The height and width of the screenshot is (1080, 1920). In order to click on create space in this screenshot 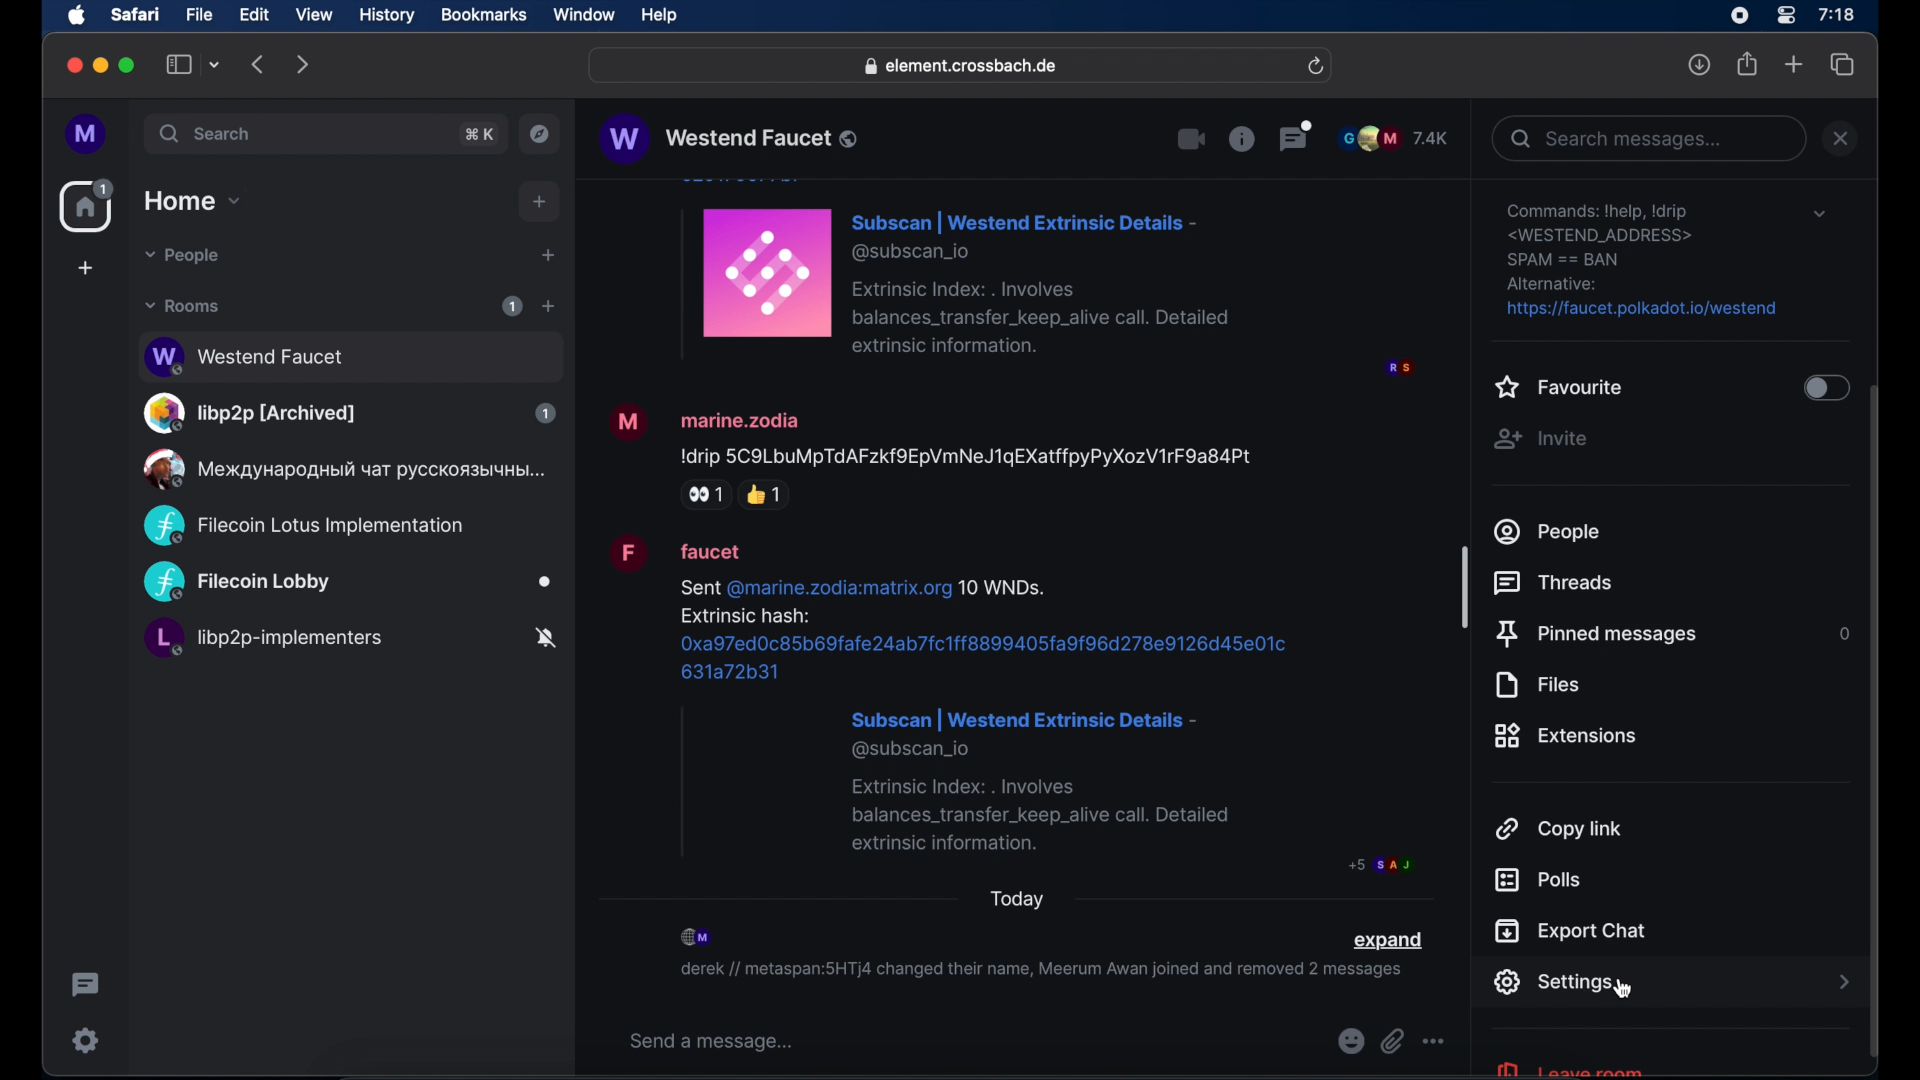, I will do `click(85, 268)`.